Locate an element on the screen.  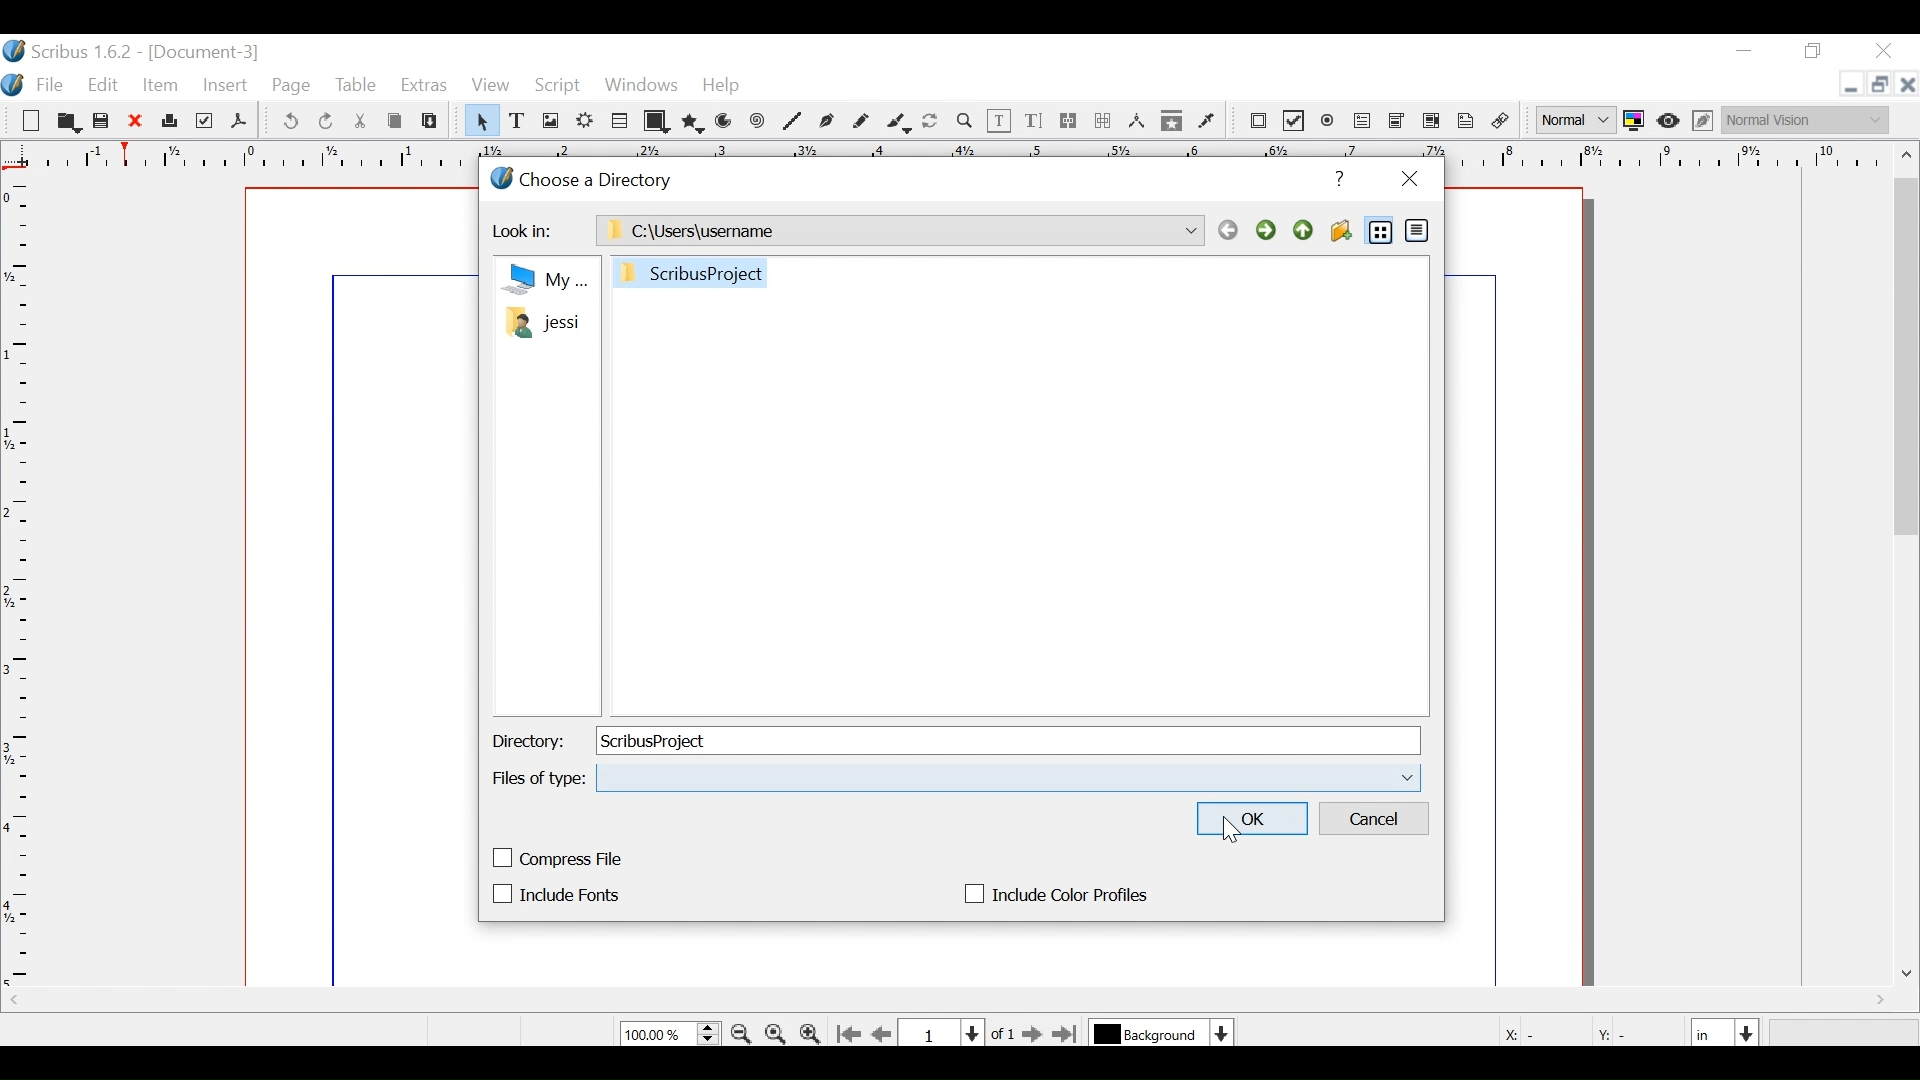
Restore is located at coordinates (1877, 85).